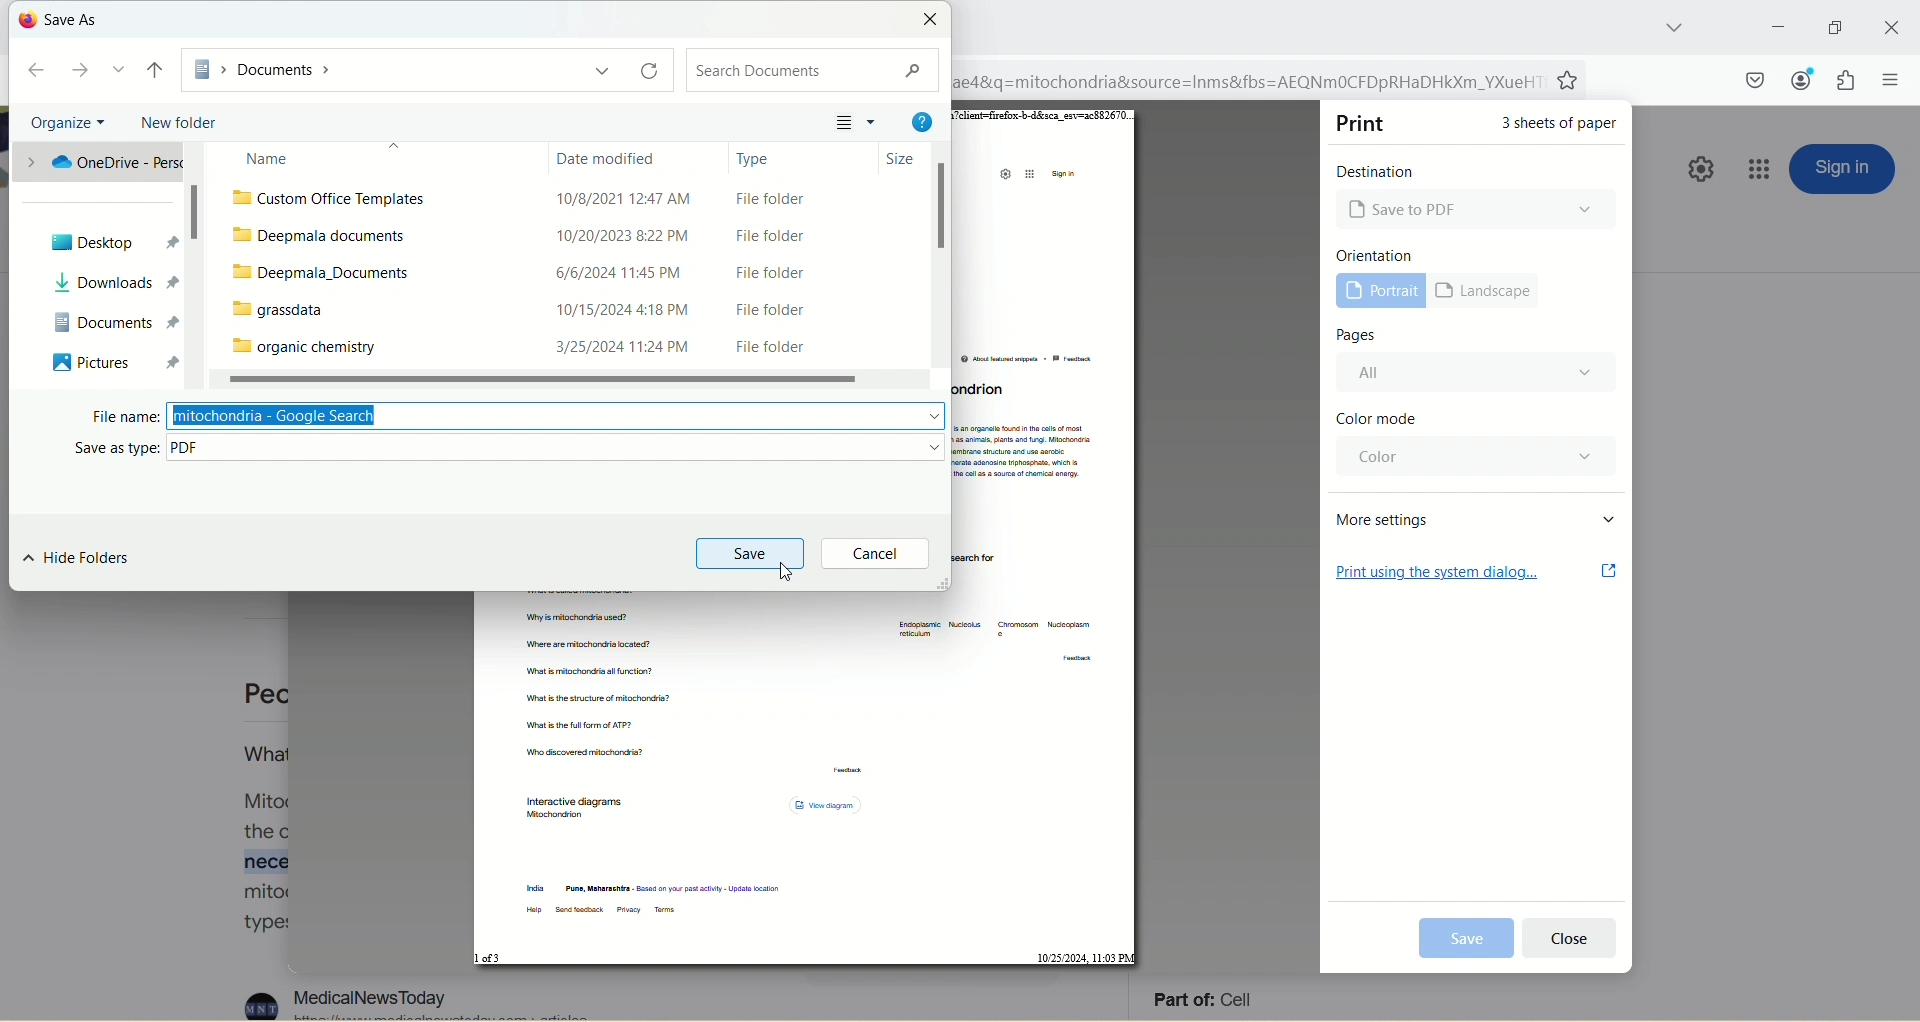 The image size is (1920, 1022). What do you see at coordinates (1773, 27) in the screenshot?
I see `minimize` at bounding box center [1773, 27].